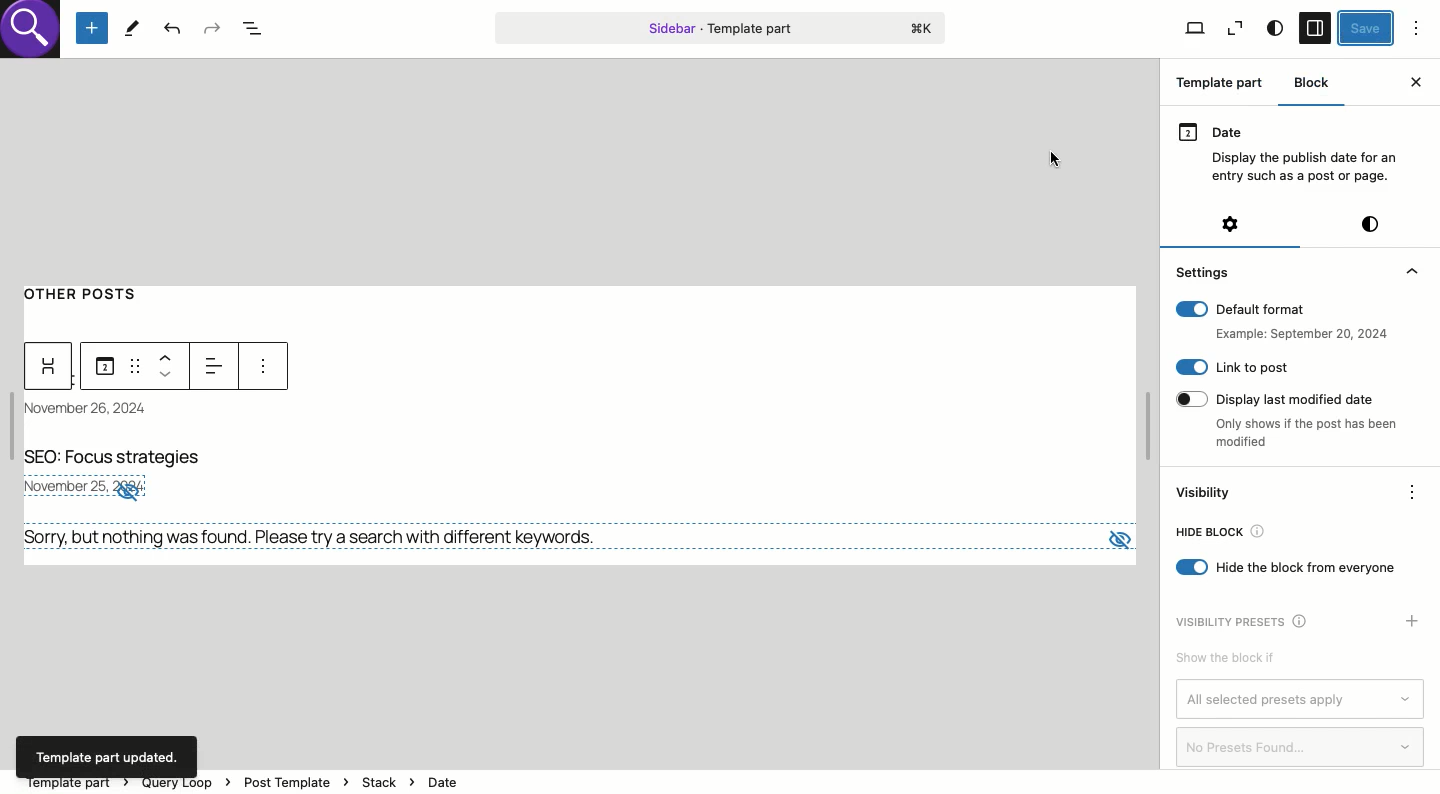  Describe the element at coordinates (133, 364) in the screenshot. I see `Draf` at that location.